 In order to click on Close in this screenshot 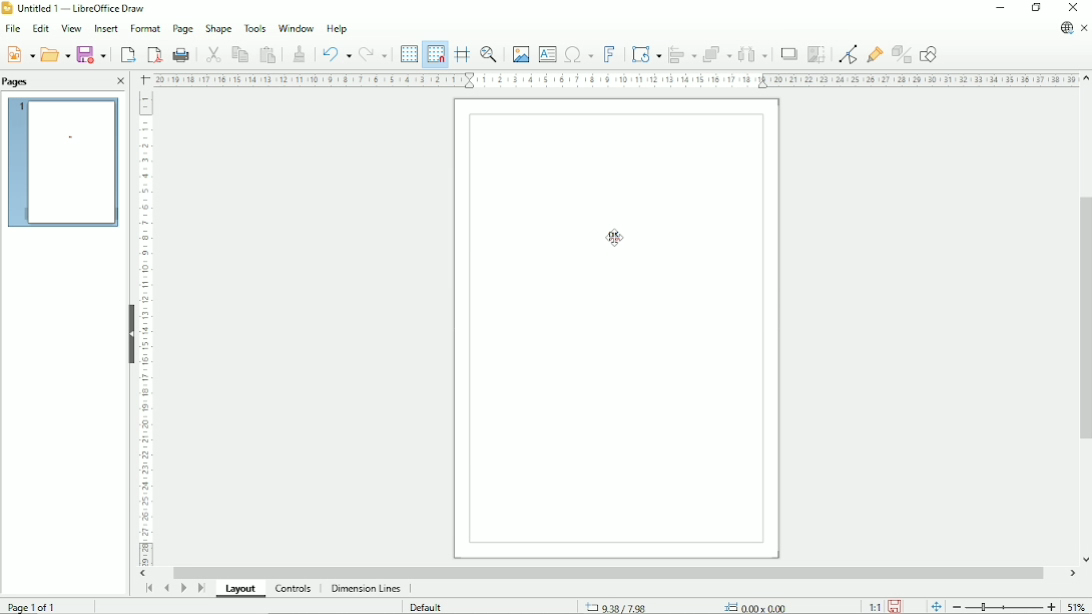, I will do `click(120, 81)`.